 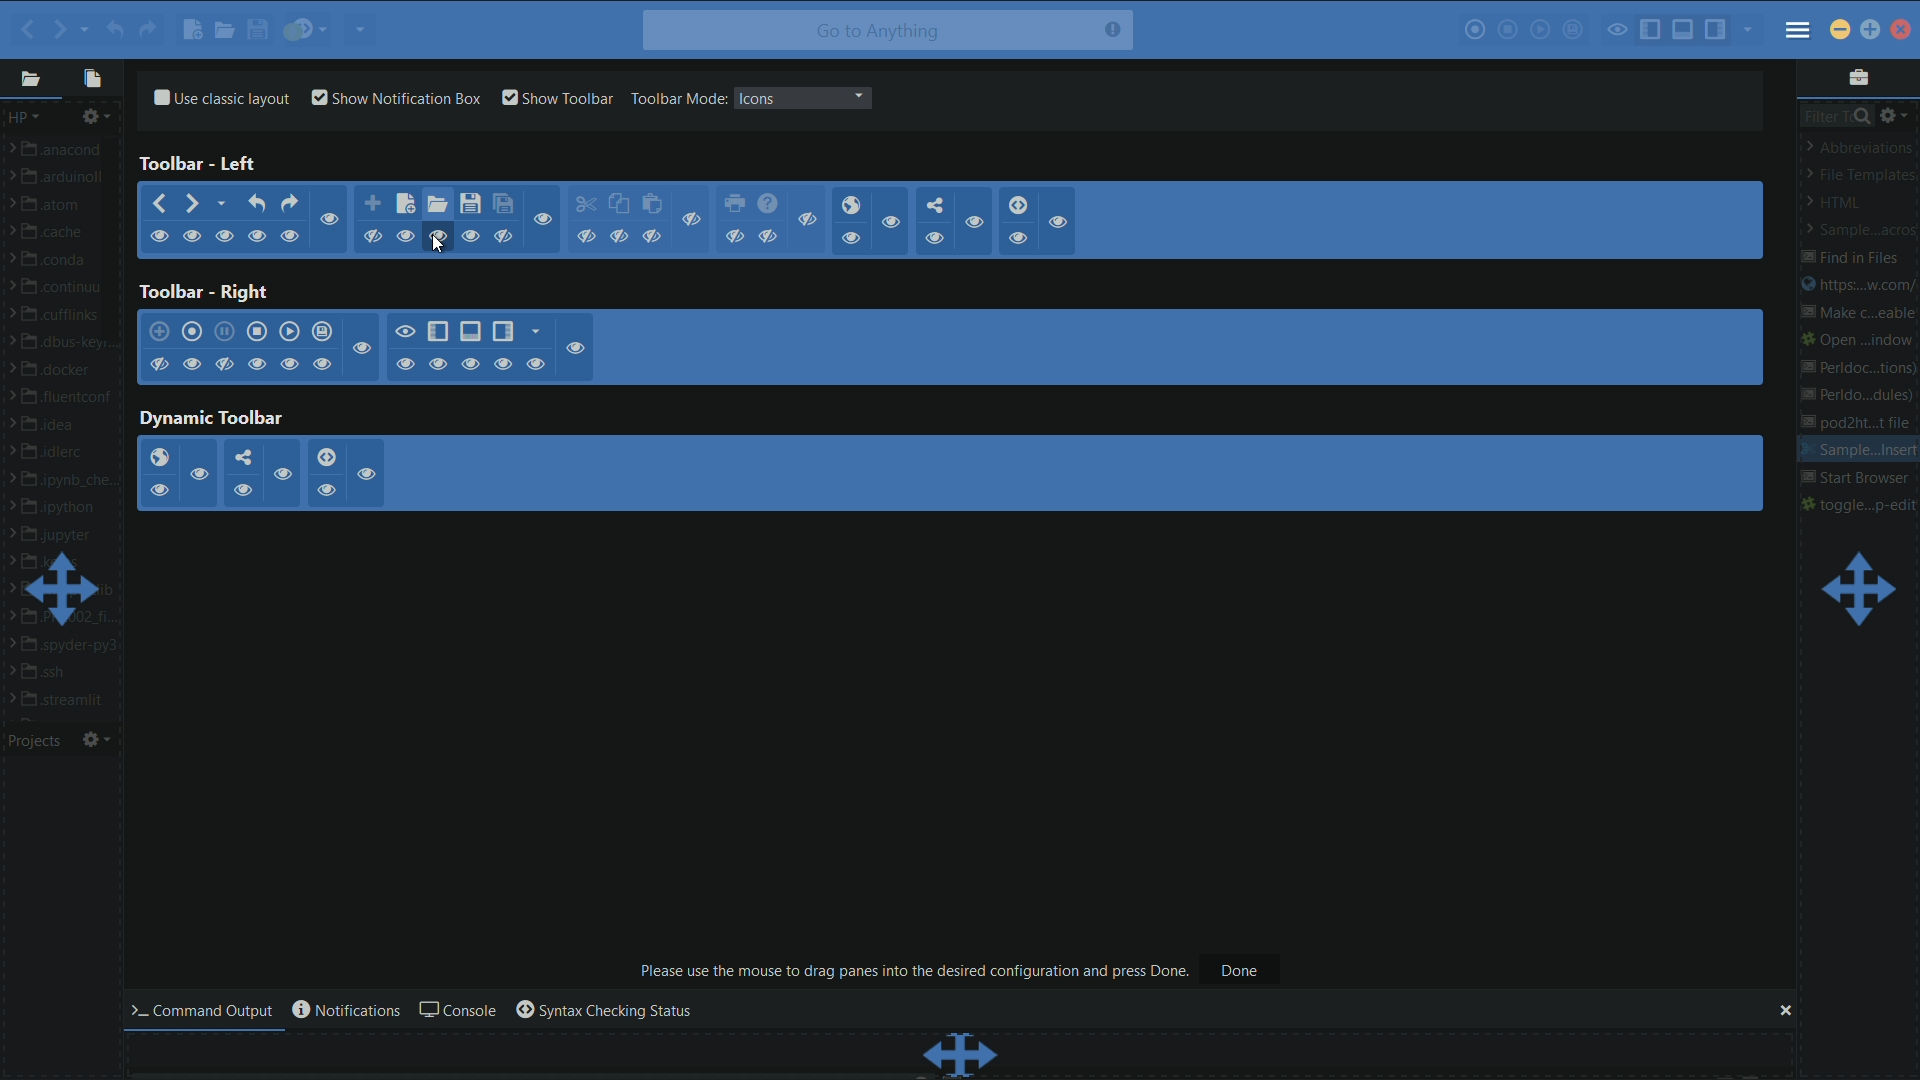 I want to click on new file, so click(x=405, y=203).